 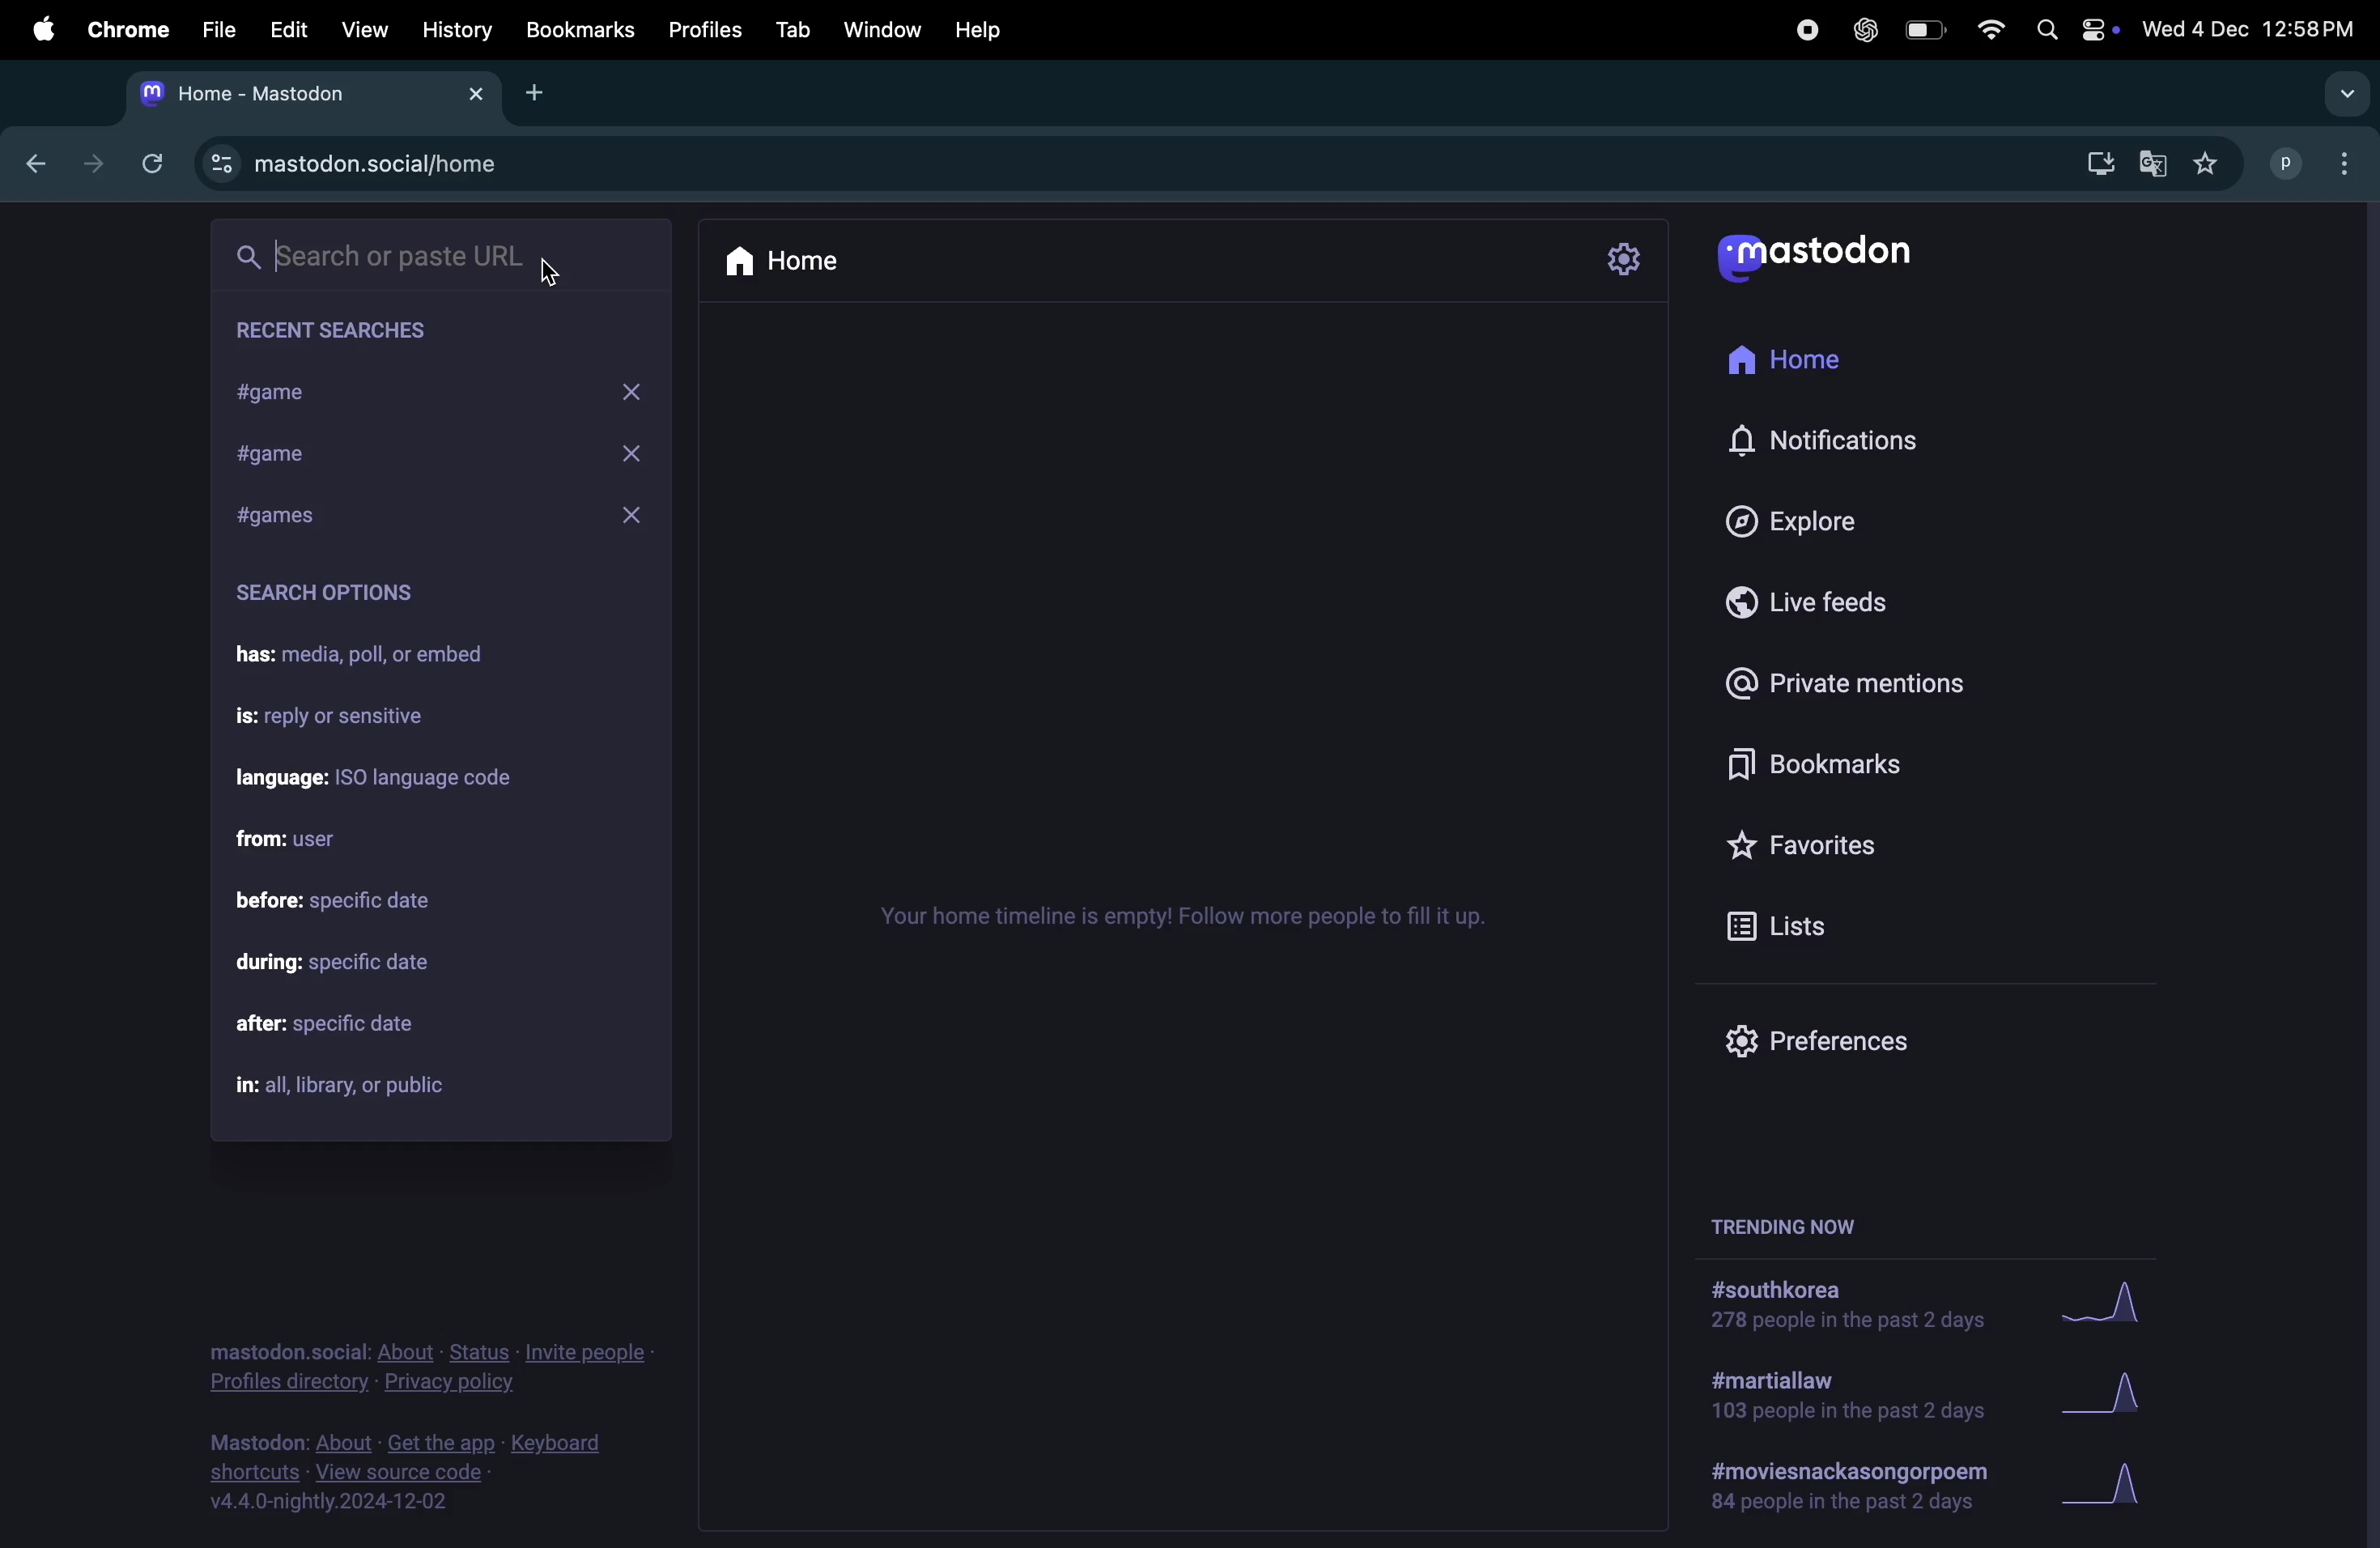 What do you see at coordinates (793, 28) in the screenshot?
I see `Tab` at bounding box center [793, 28].